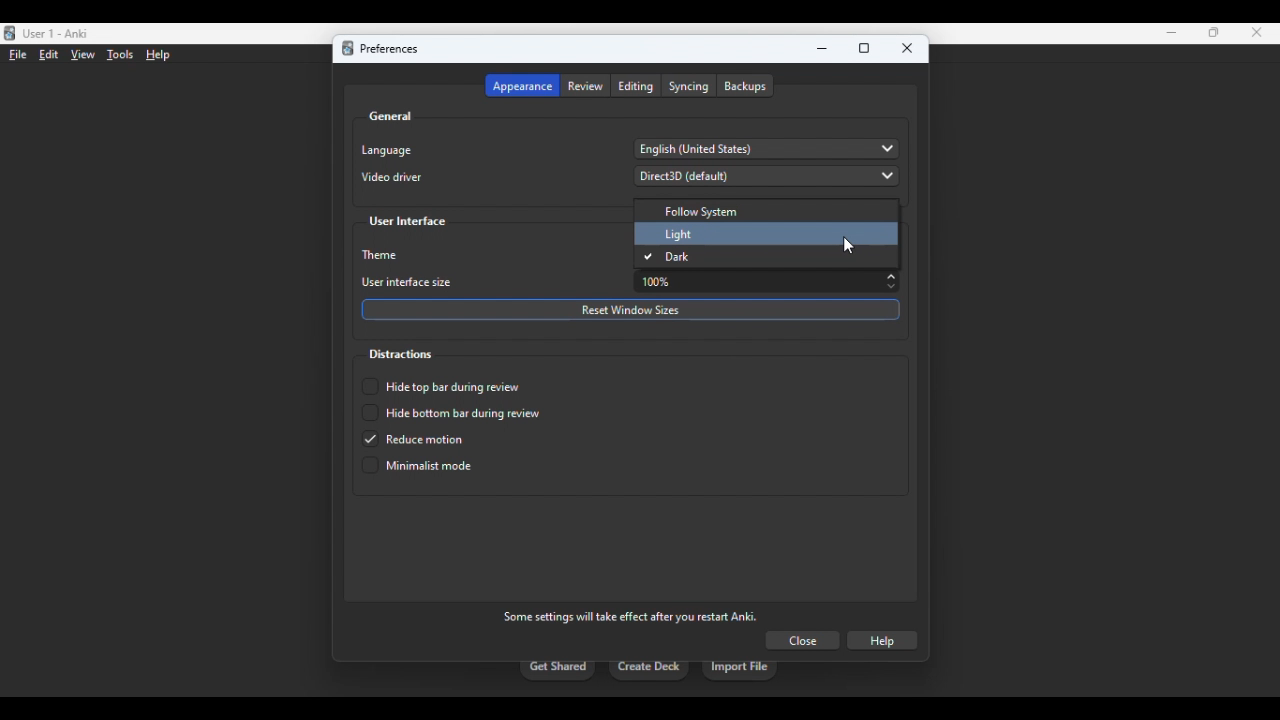 This screenshot has width=1280, height=720. I want to click on maximize, so click(1214, 32).